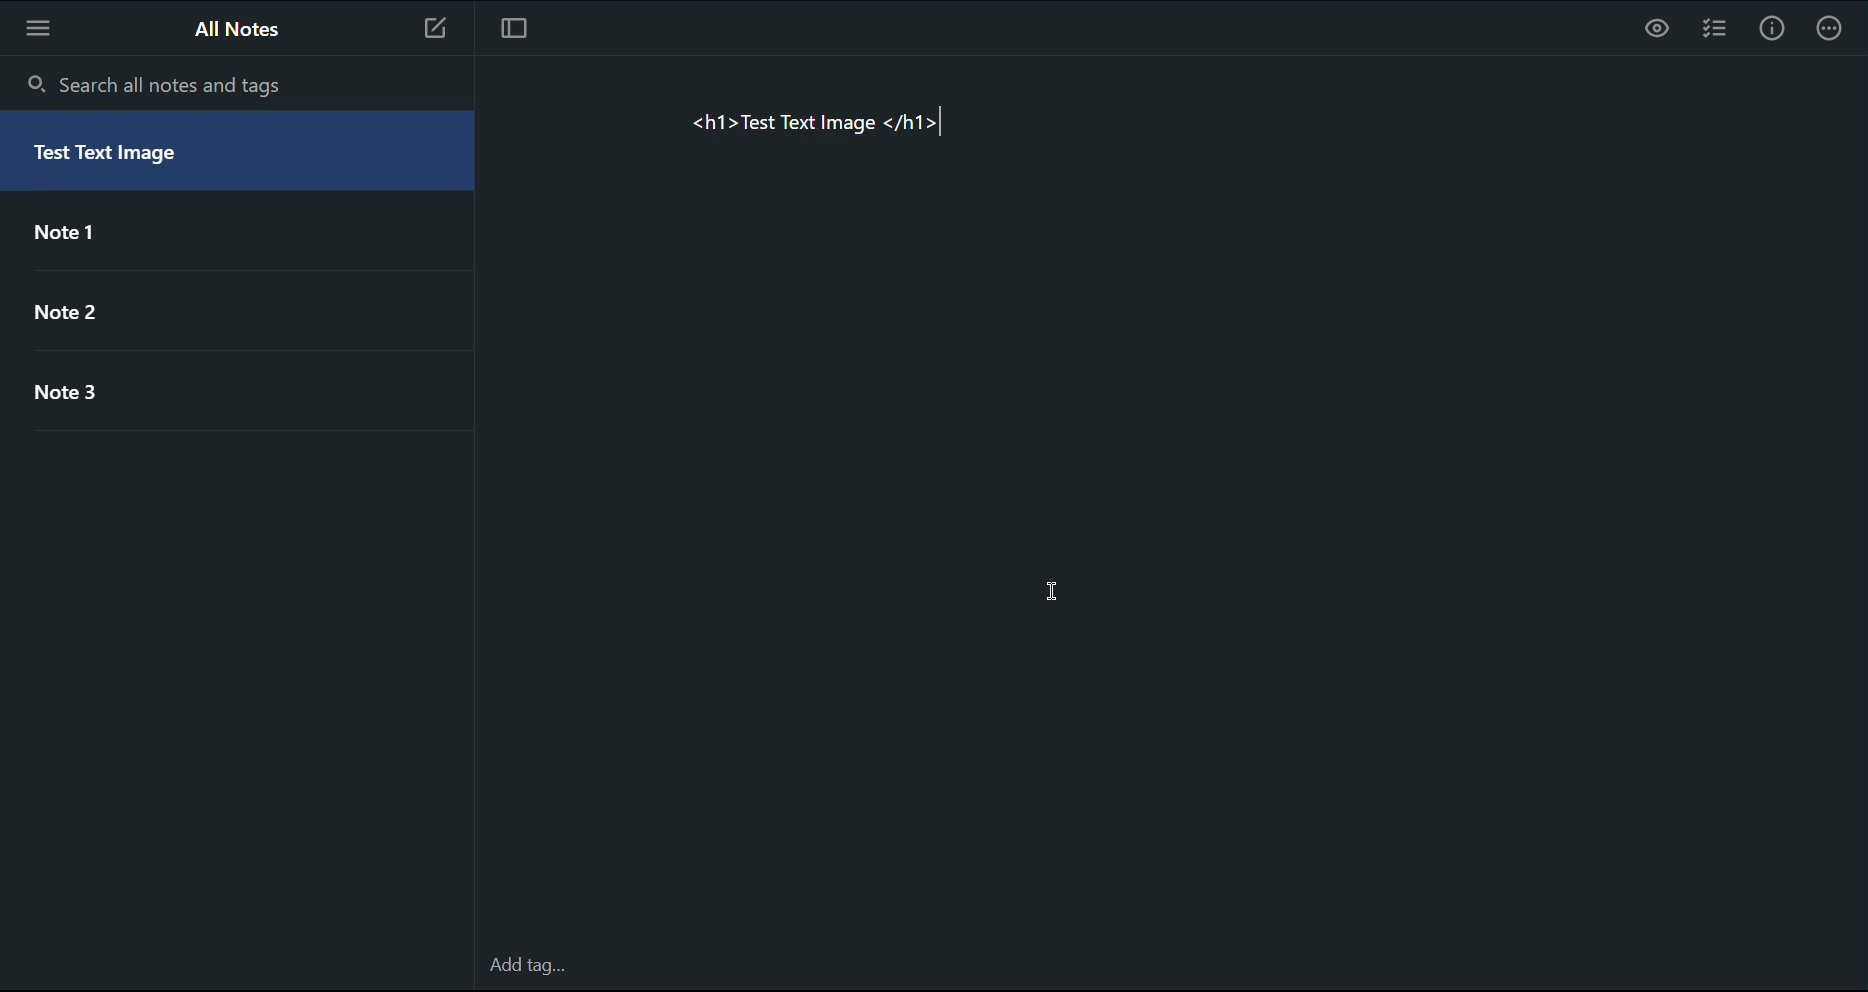 This screenshot has height=992, width=1868. What do you see at coordinates (1720, 30) in the screenshot?
I see `Checklist` at bounding box center [1720, 30].